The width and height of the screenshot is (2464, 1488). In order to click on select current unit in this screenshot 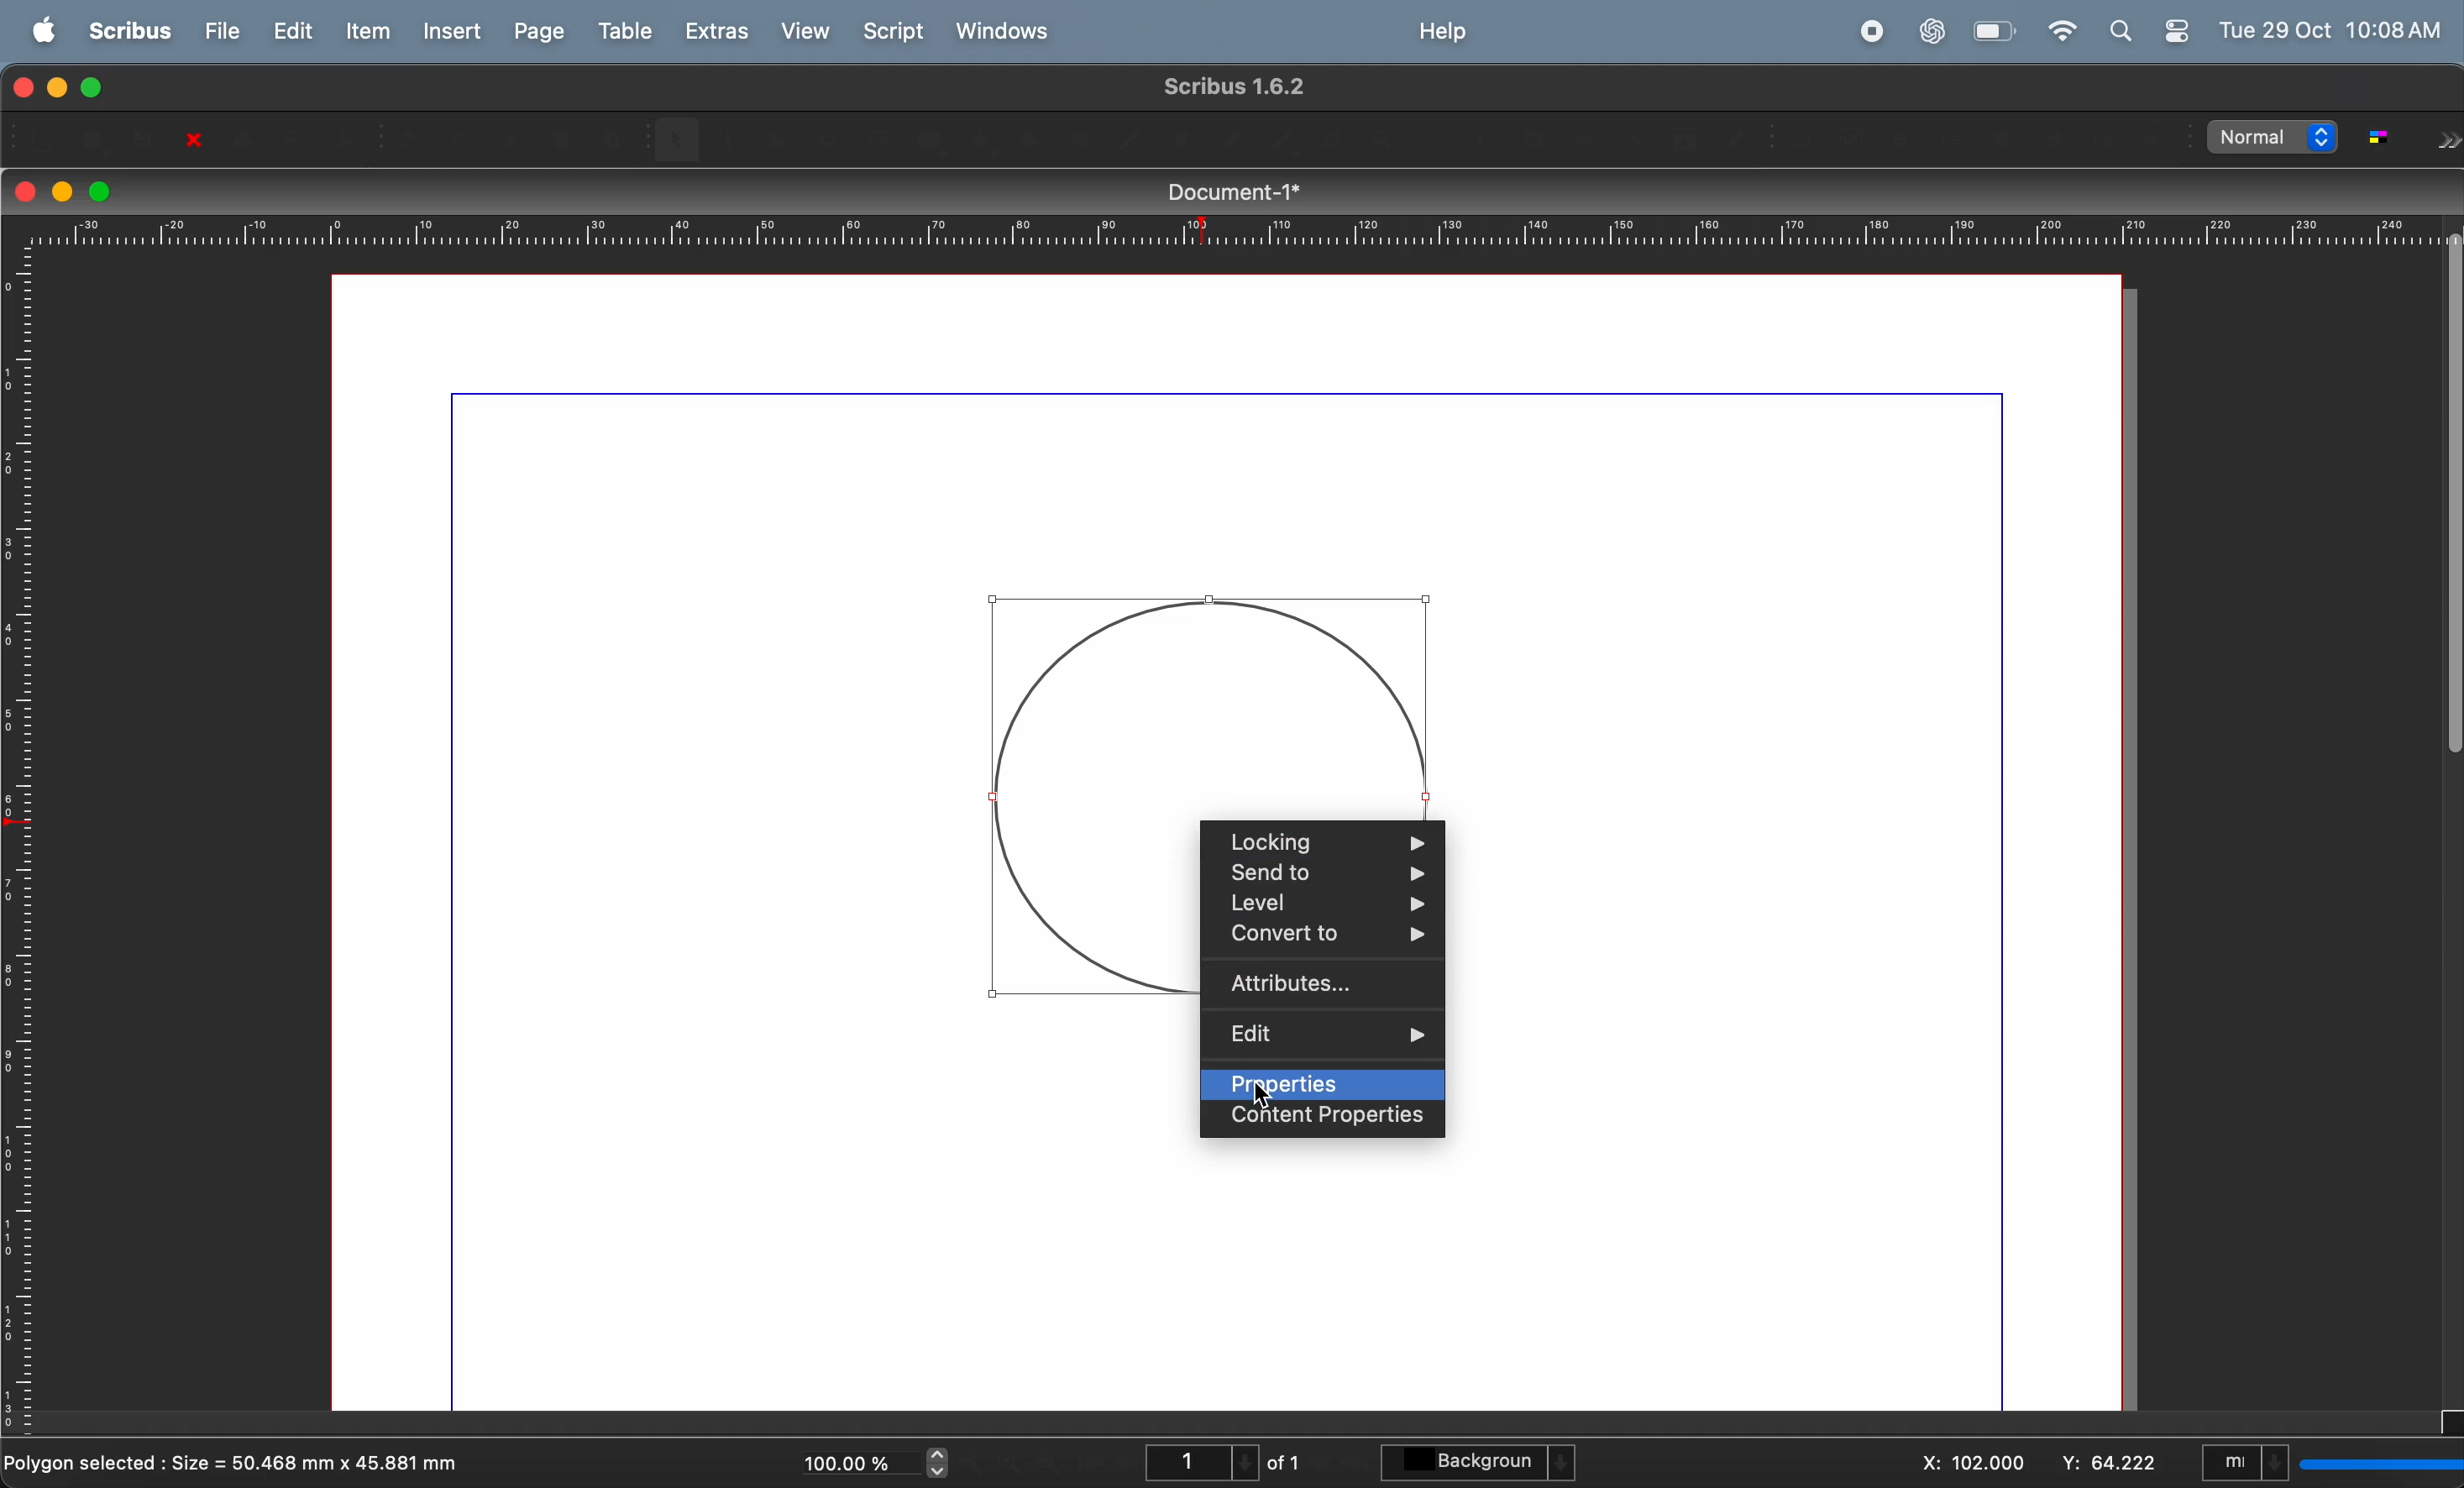, I will do `click(2330, 1457)`.